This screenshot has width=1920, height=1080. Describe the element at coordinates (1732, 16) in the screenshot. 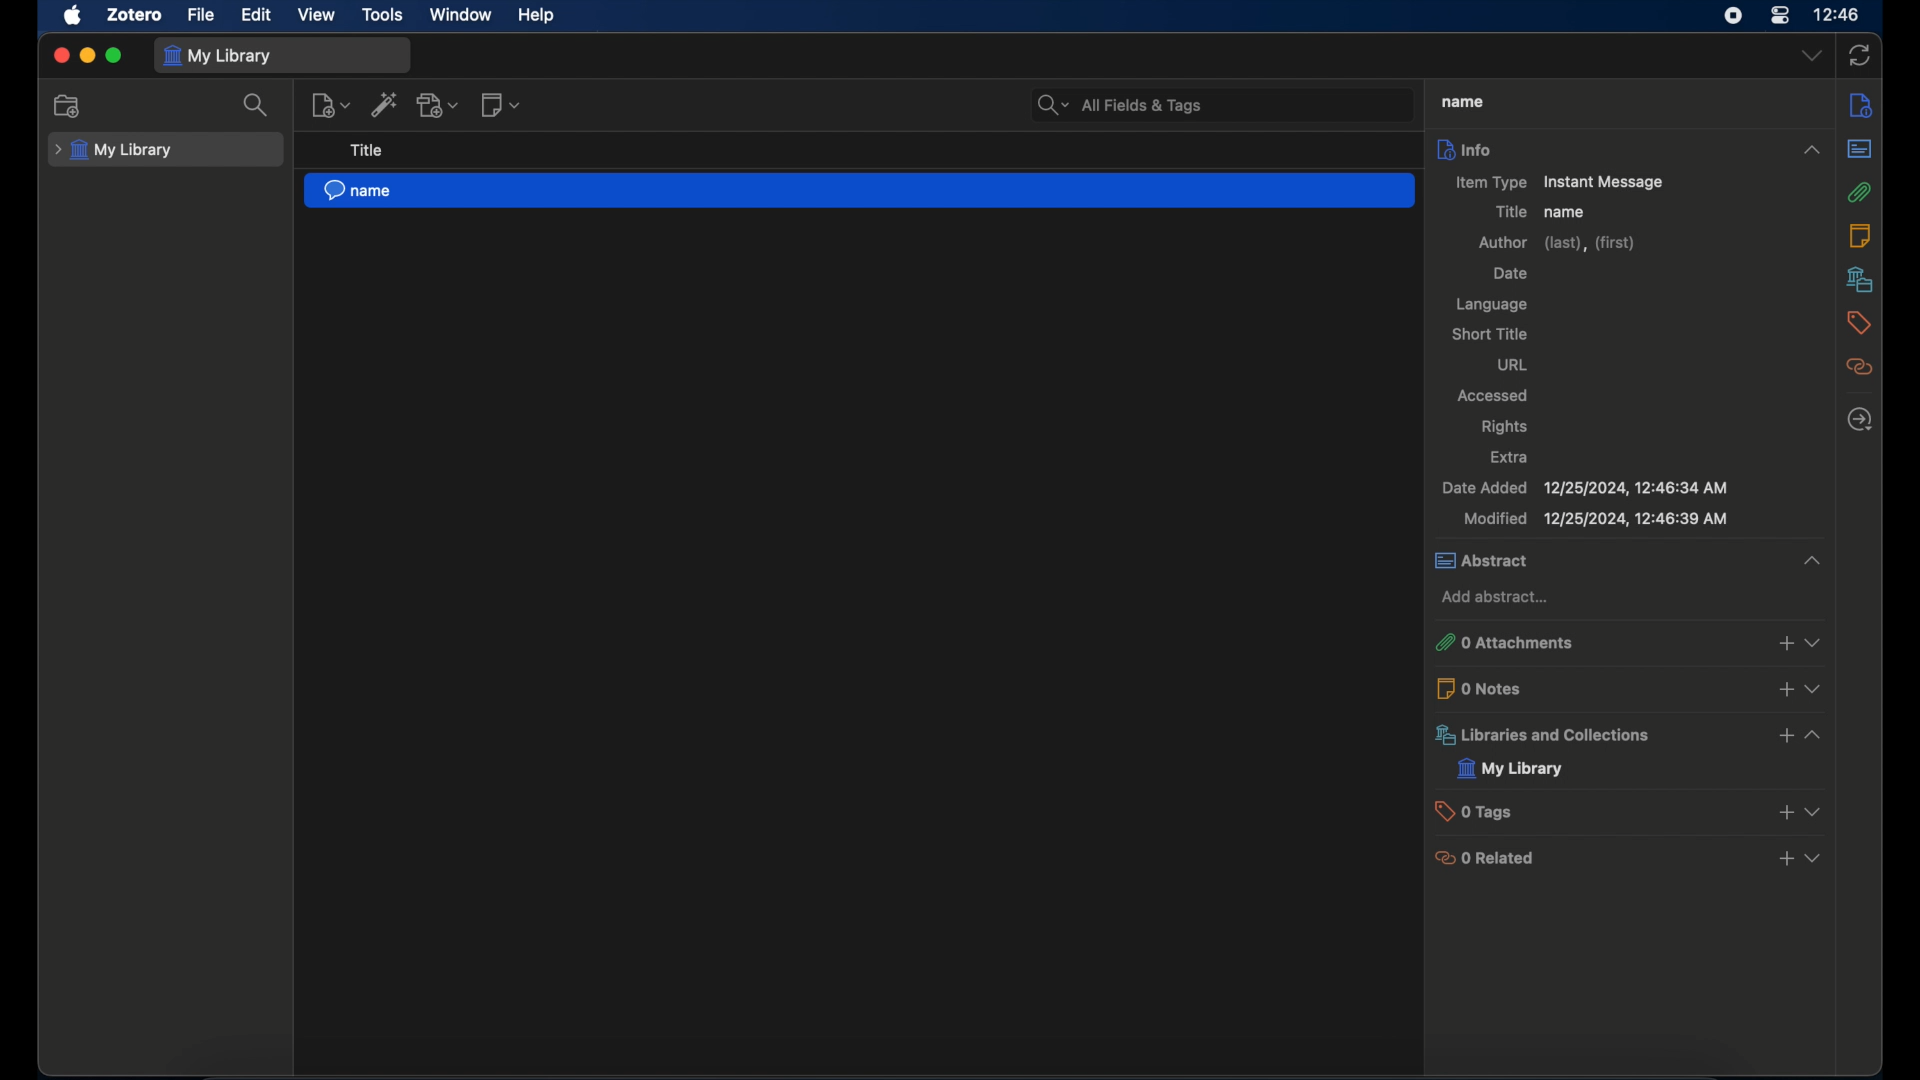

I see `screen recorder ` at that location.